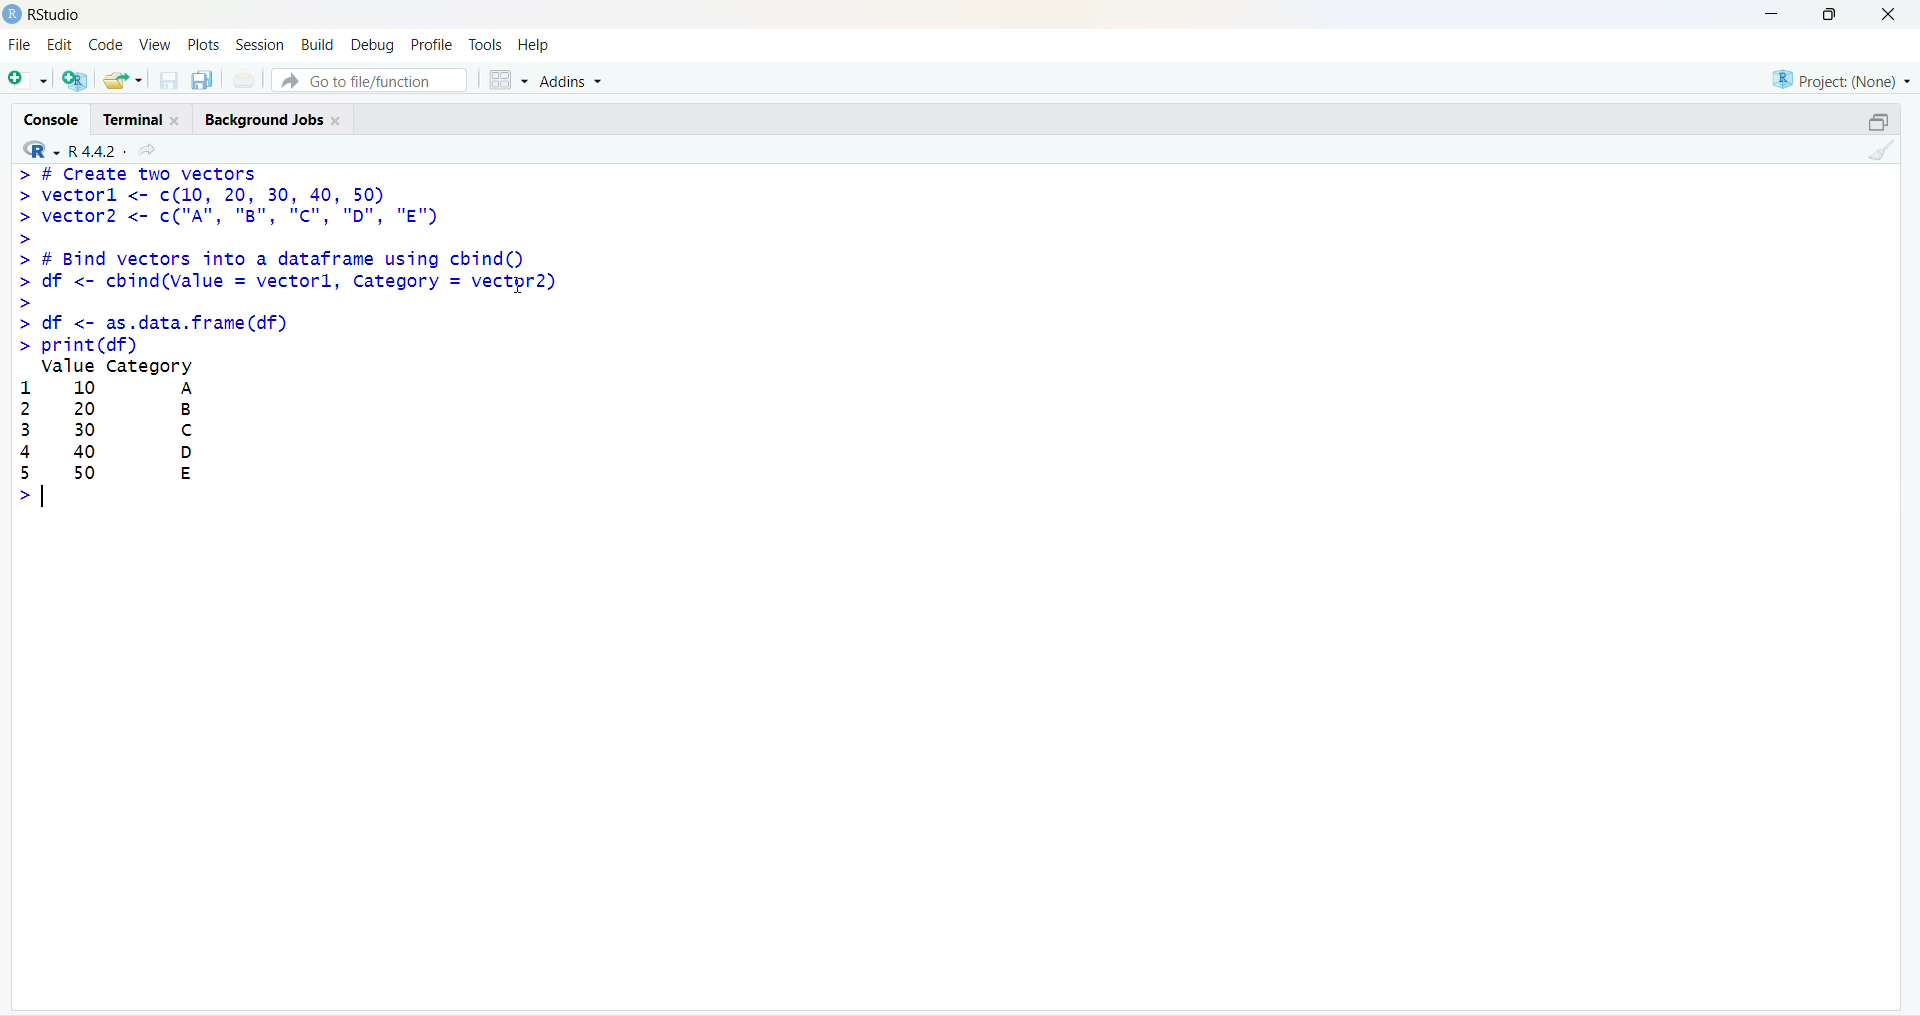 This screenshot has width=1920, height=1016. What do you see at coordinates (1771, 15) in the screenshot?
I see `Minimize` at bounding box center [1771, 15].